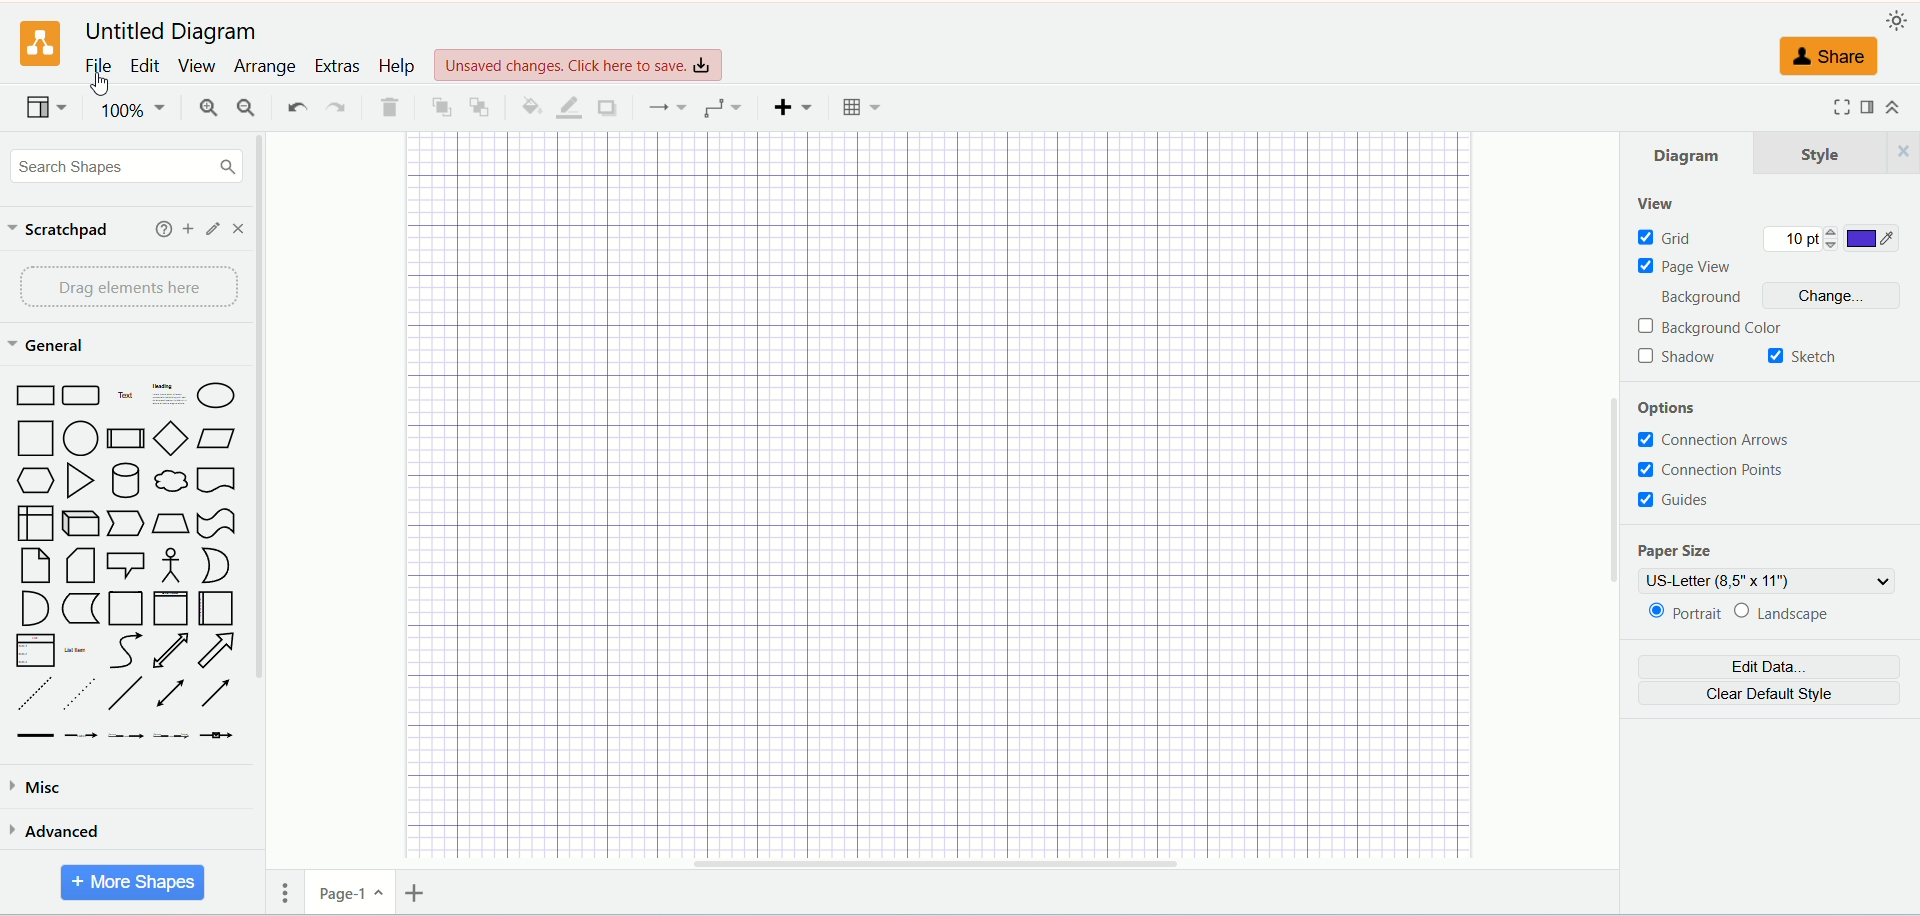  Describe the element at coordinates (215, 482) in the screenshot. I see `Document` at that location.